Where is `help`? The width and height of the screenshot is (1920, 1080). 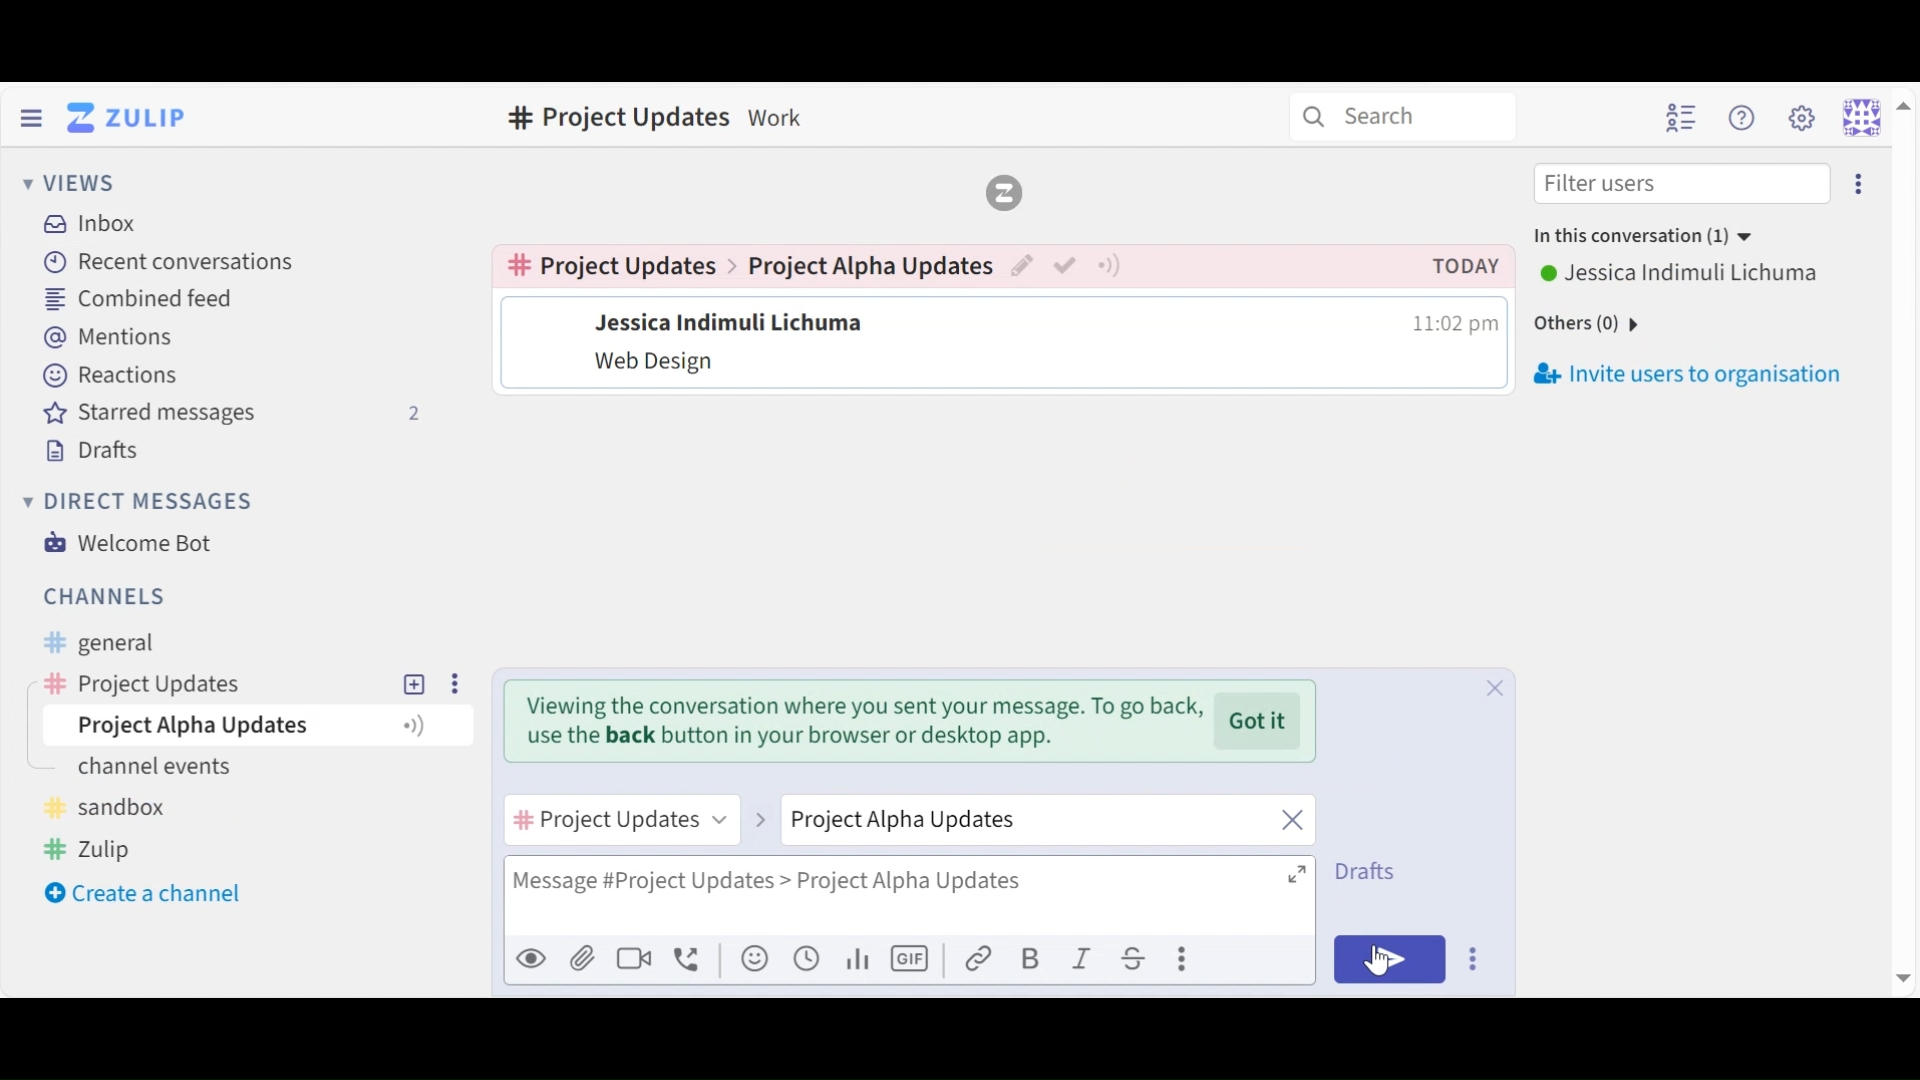
help is located at coordinates (1198, 119).